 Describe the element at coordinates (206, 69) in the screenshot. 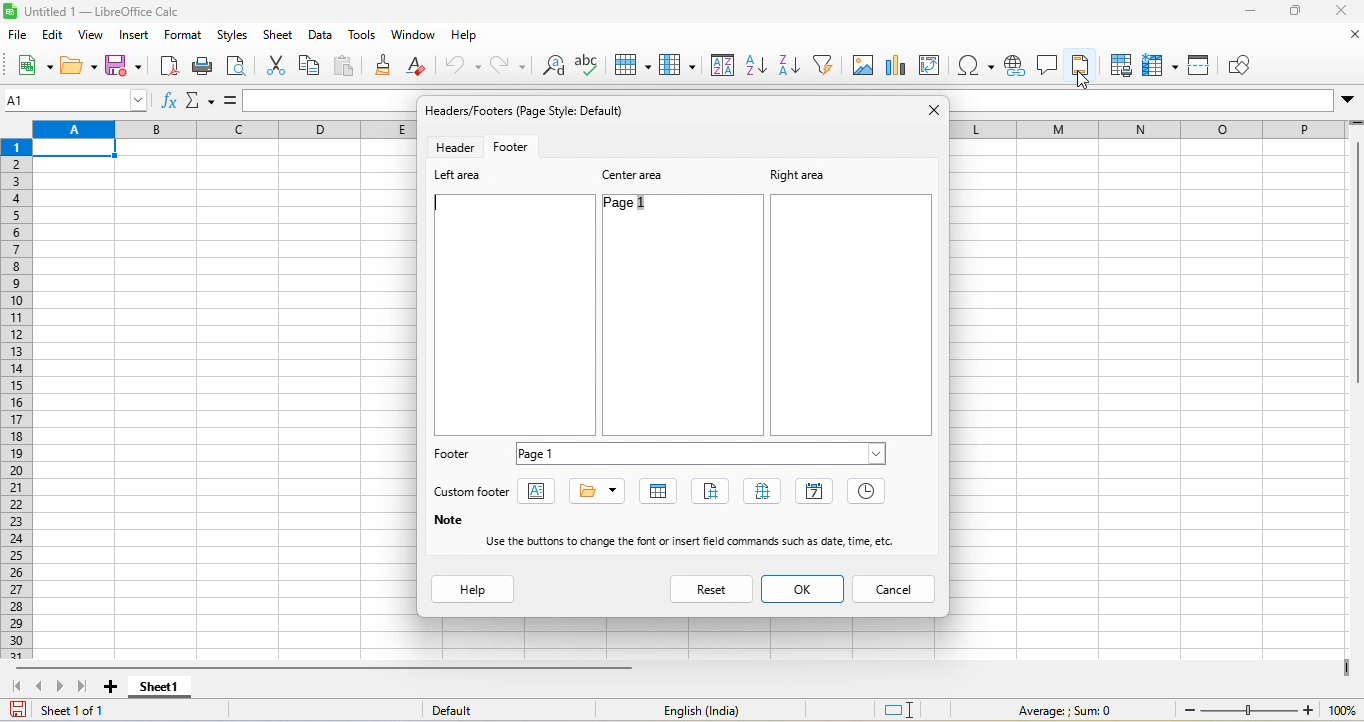

I see `print` at that location.